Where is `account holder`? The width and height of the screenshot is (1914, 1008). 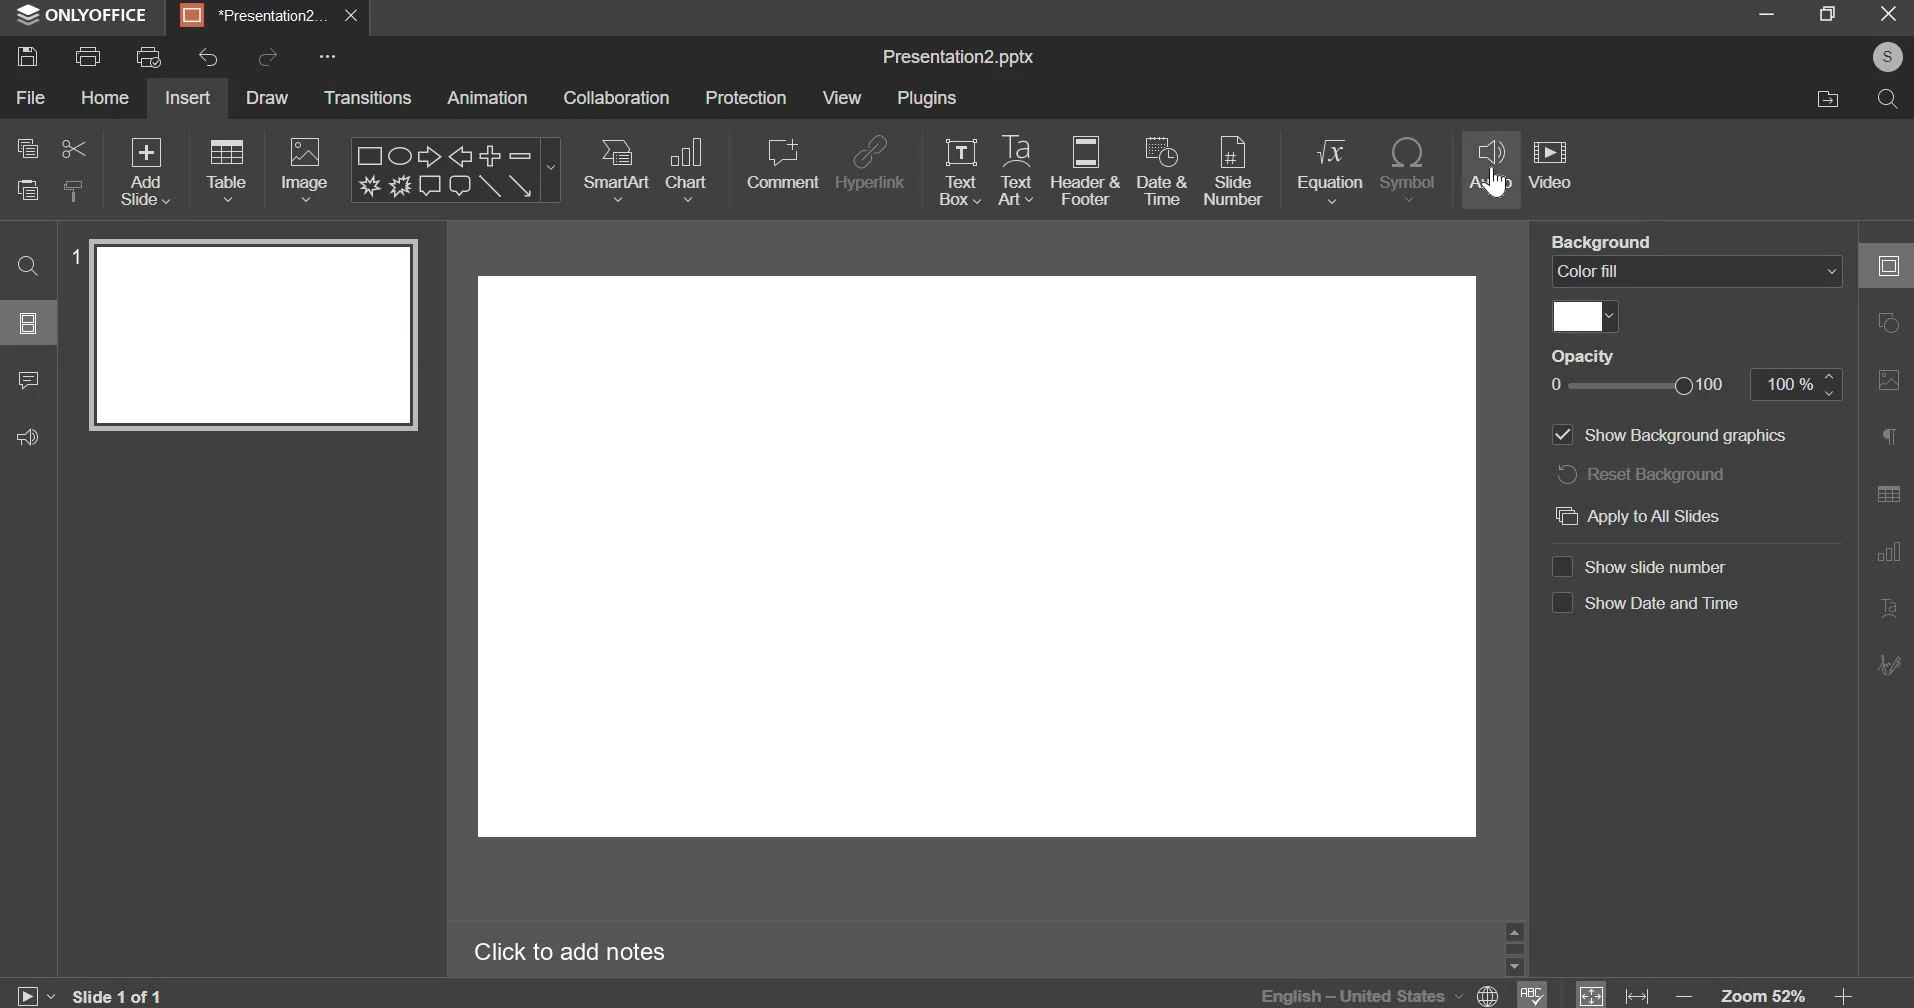 account holder is located at coordinates (1887, 57).